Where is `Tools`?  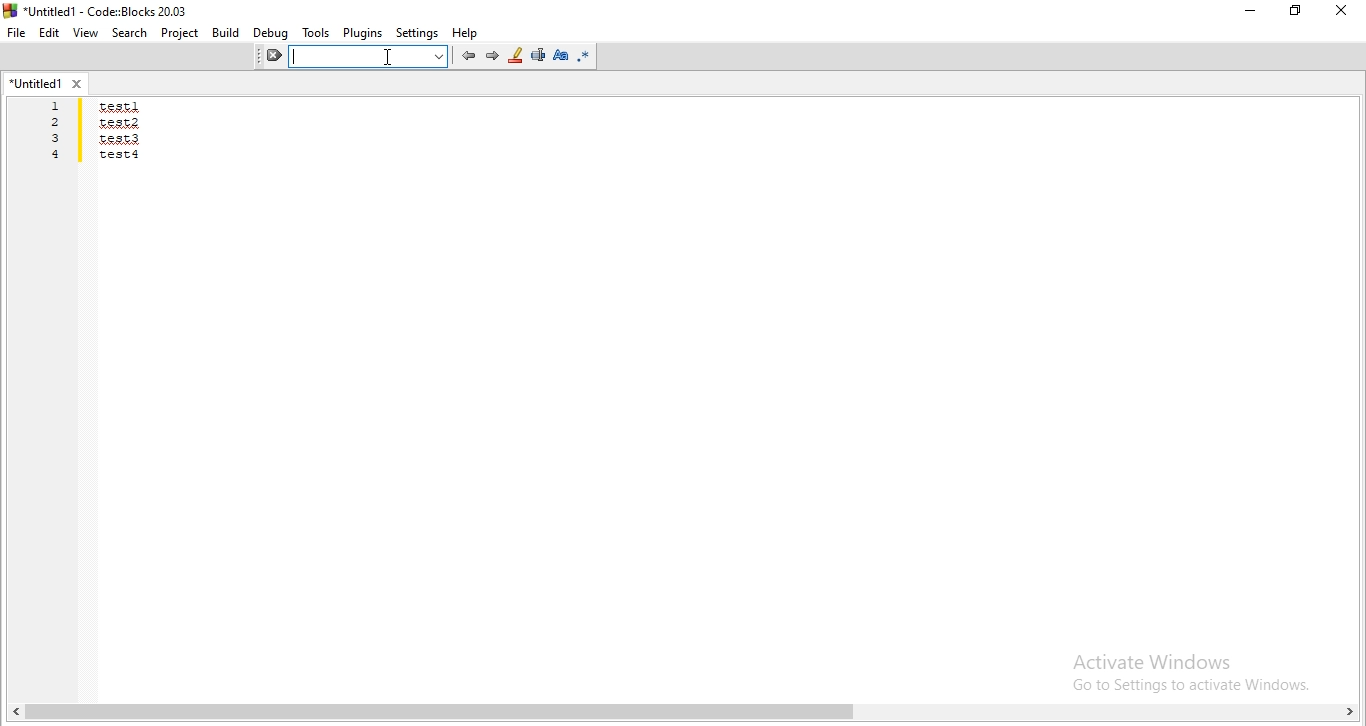
Tools is located at coordinates (316, 34).